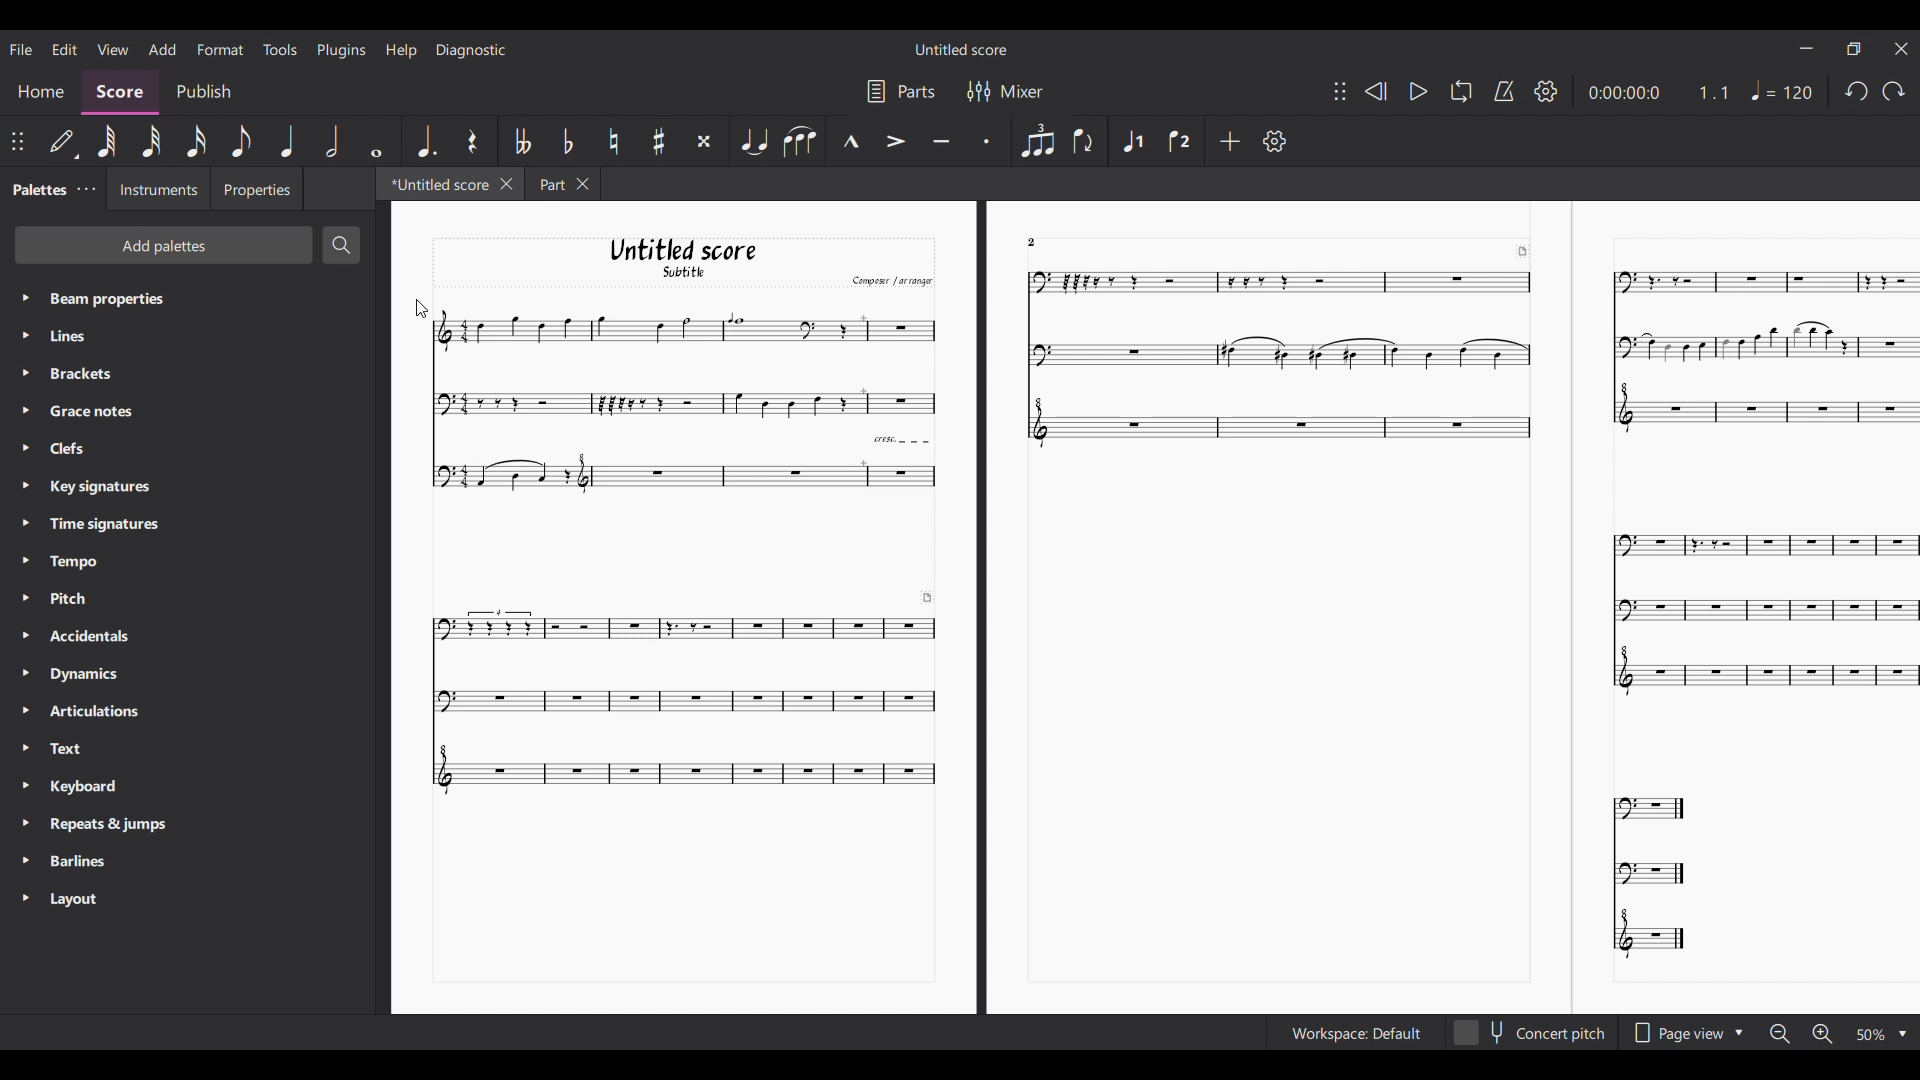  What do you see at coordinates (94, 410) in the screenshot?
I see `Grace notes` at bounding box center [94, 410].